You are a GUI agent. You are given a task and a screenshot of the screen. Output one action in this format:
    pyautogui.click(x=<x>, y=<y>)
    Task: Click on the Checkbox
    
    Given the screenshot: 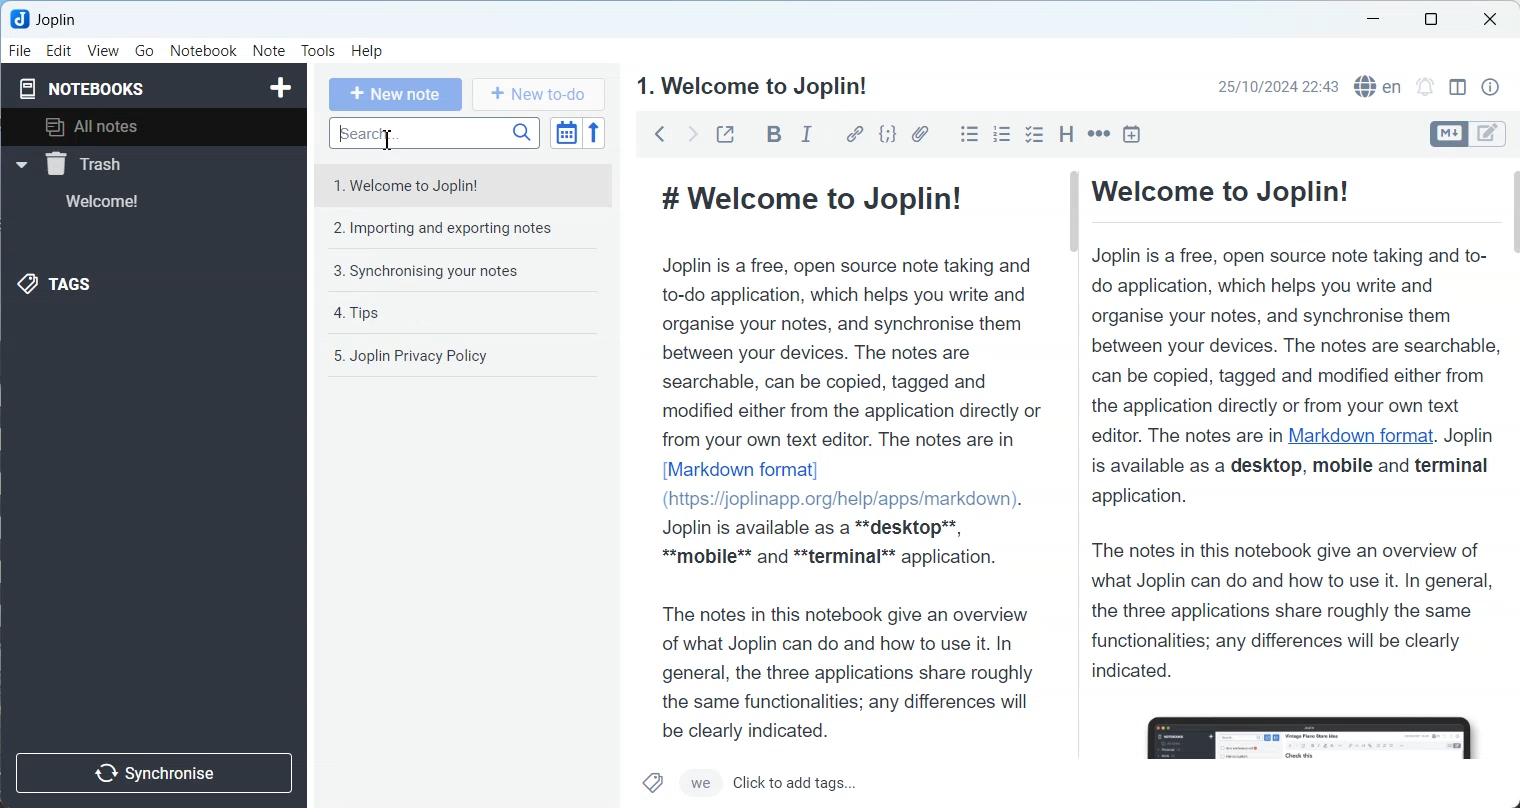 What is the action you would take?
    pyautogui.click(x=1034, y=133)
    